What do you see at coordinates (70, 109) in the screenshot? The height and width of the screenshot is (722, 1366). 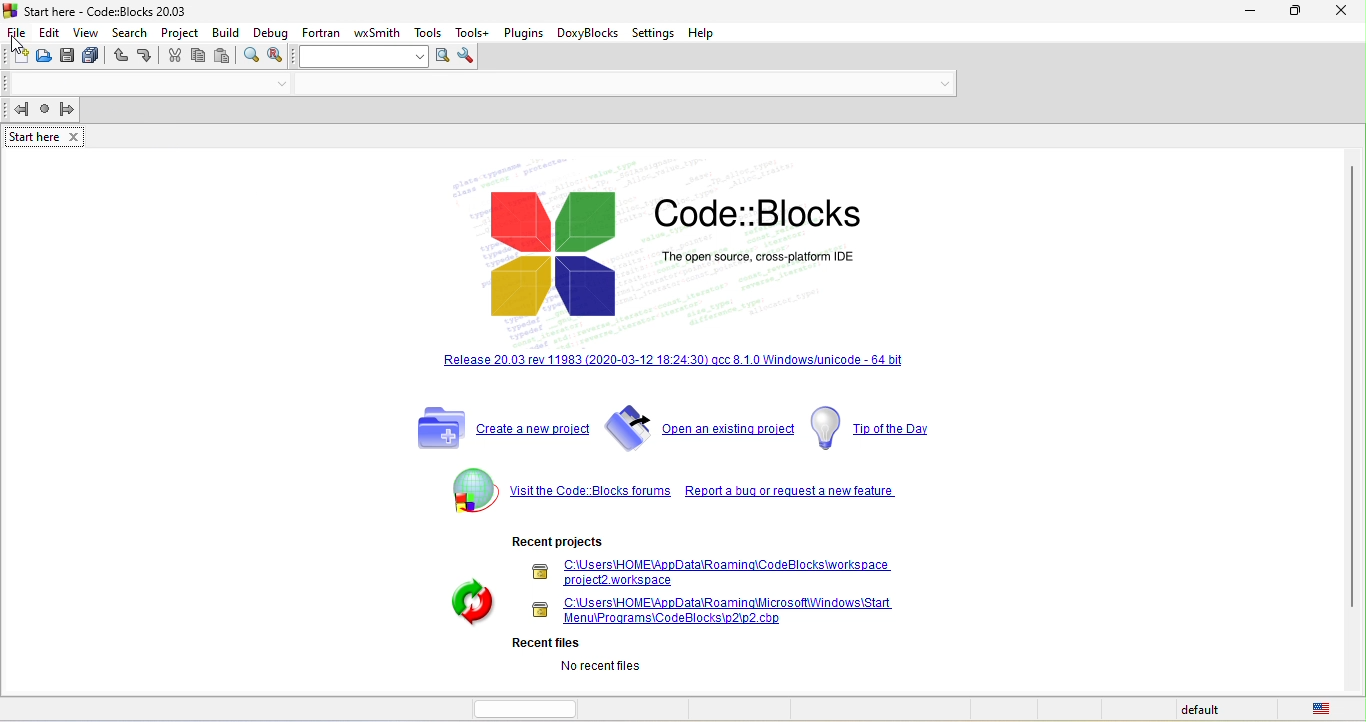 I see `jump forward` at bounding box center [70, 109].